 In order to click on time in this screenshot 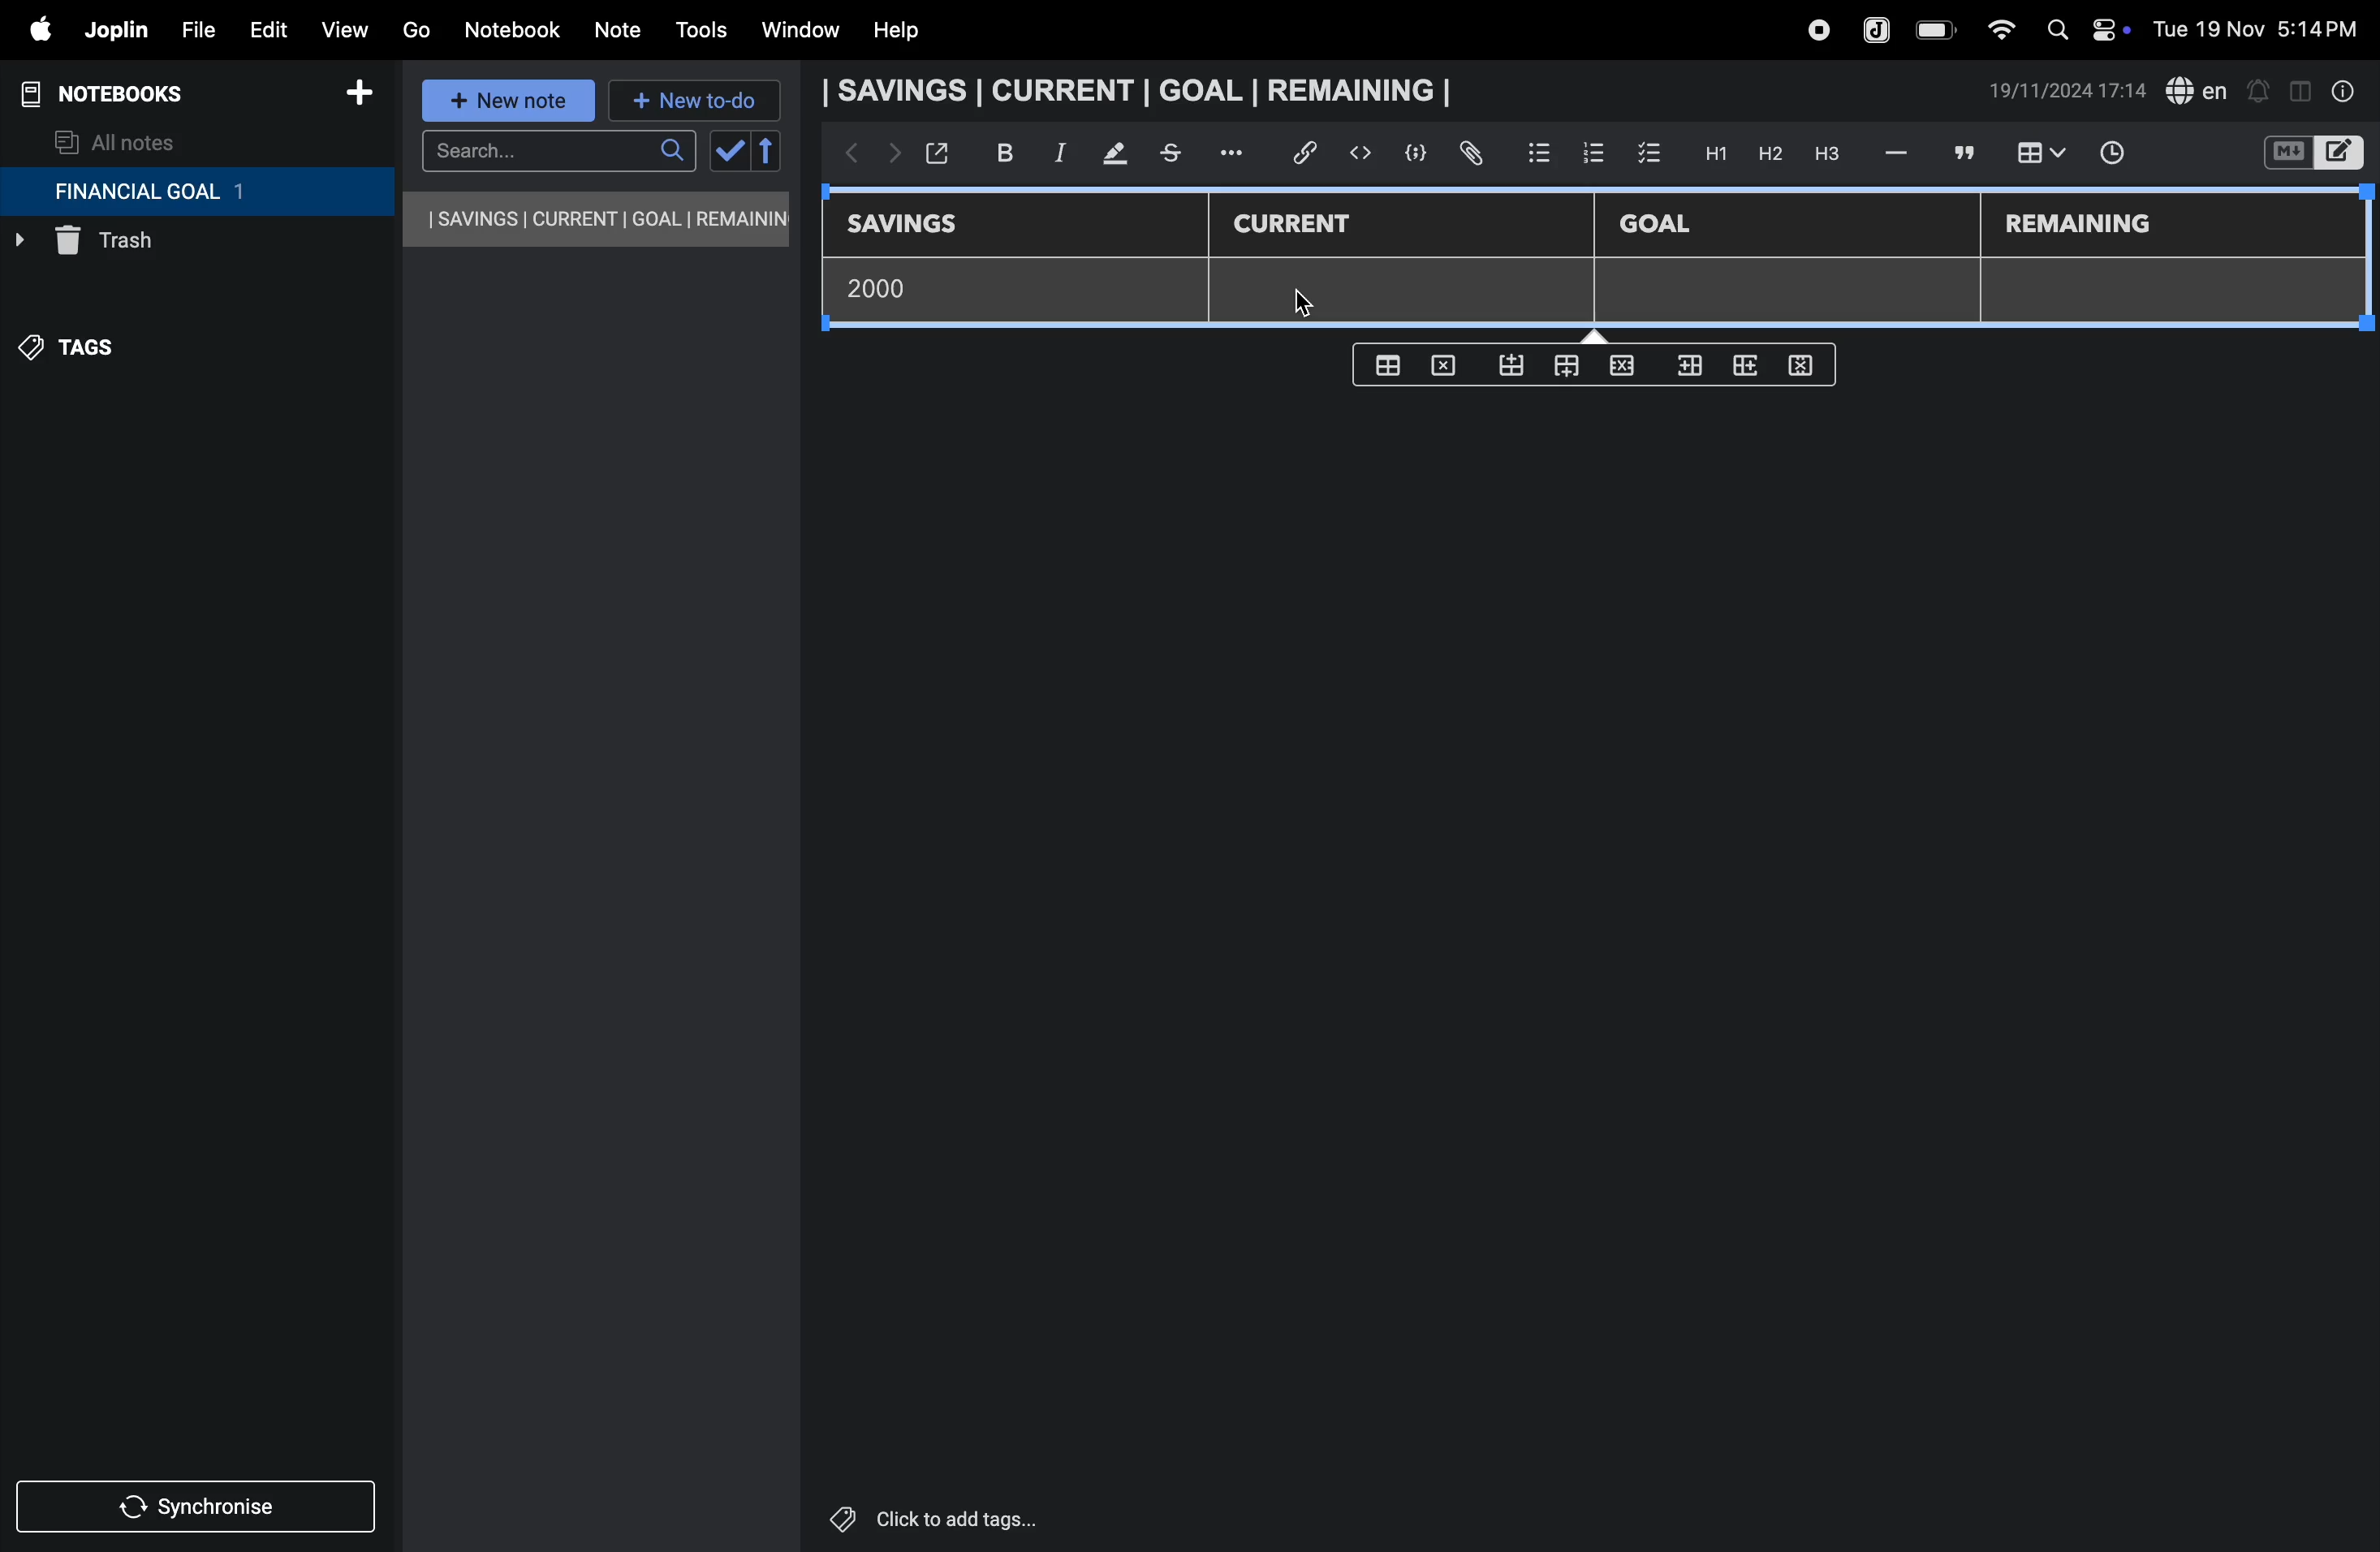, I will do `click(2125, 155)`.